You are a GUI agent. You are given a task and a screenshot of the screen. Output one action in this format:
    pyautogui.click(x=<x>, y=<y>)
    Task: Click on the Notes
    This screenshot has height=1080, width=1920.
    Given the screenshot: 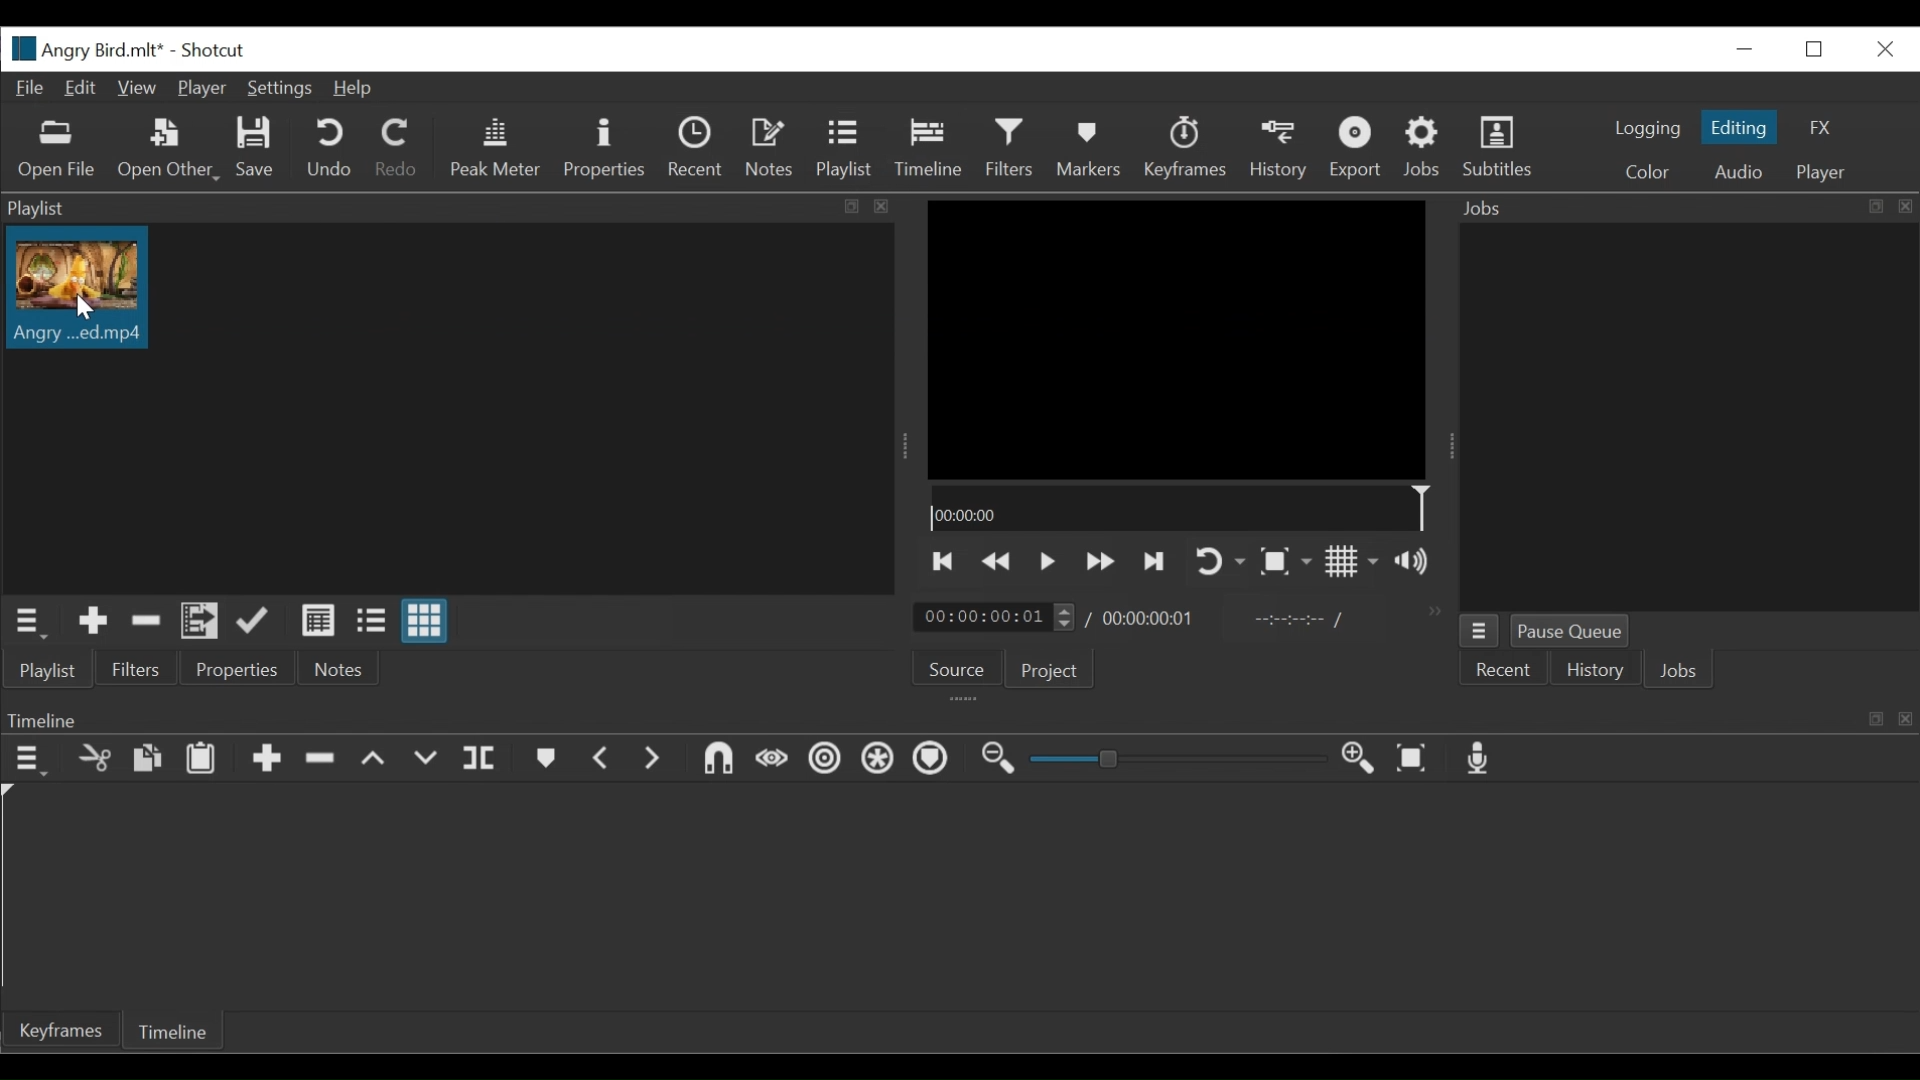 What is the action you would take?
    pyautogui.click(x=769, y=147)
    